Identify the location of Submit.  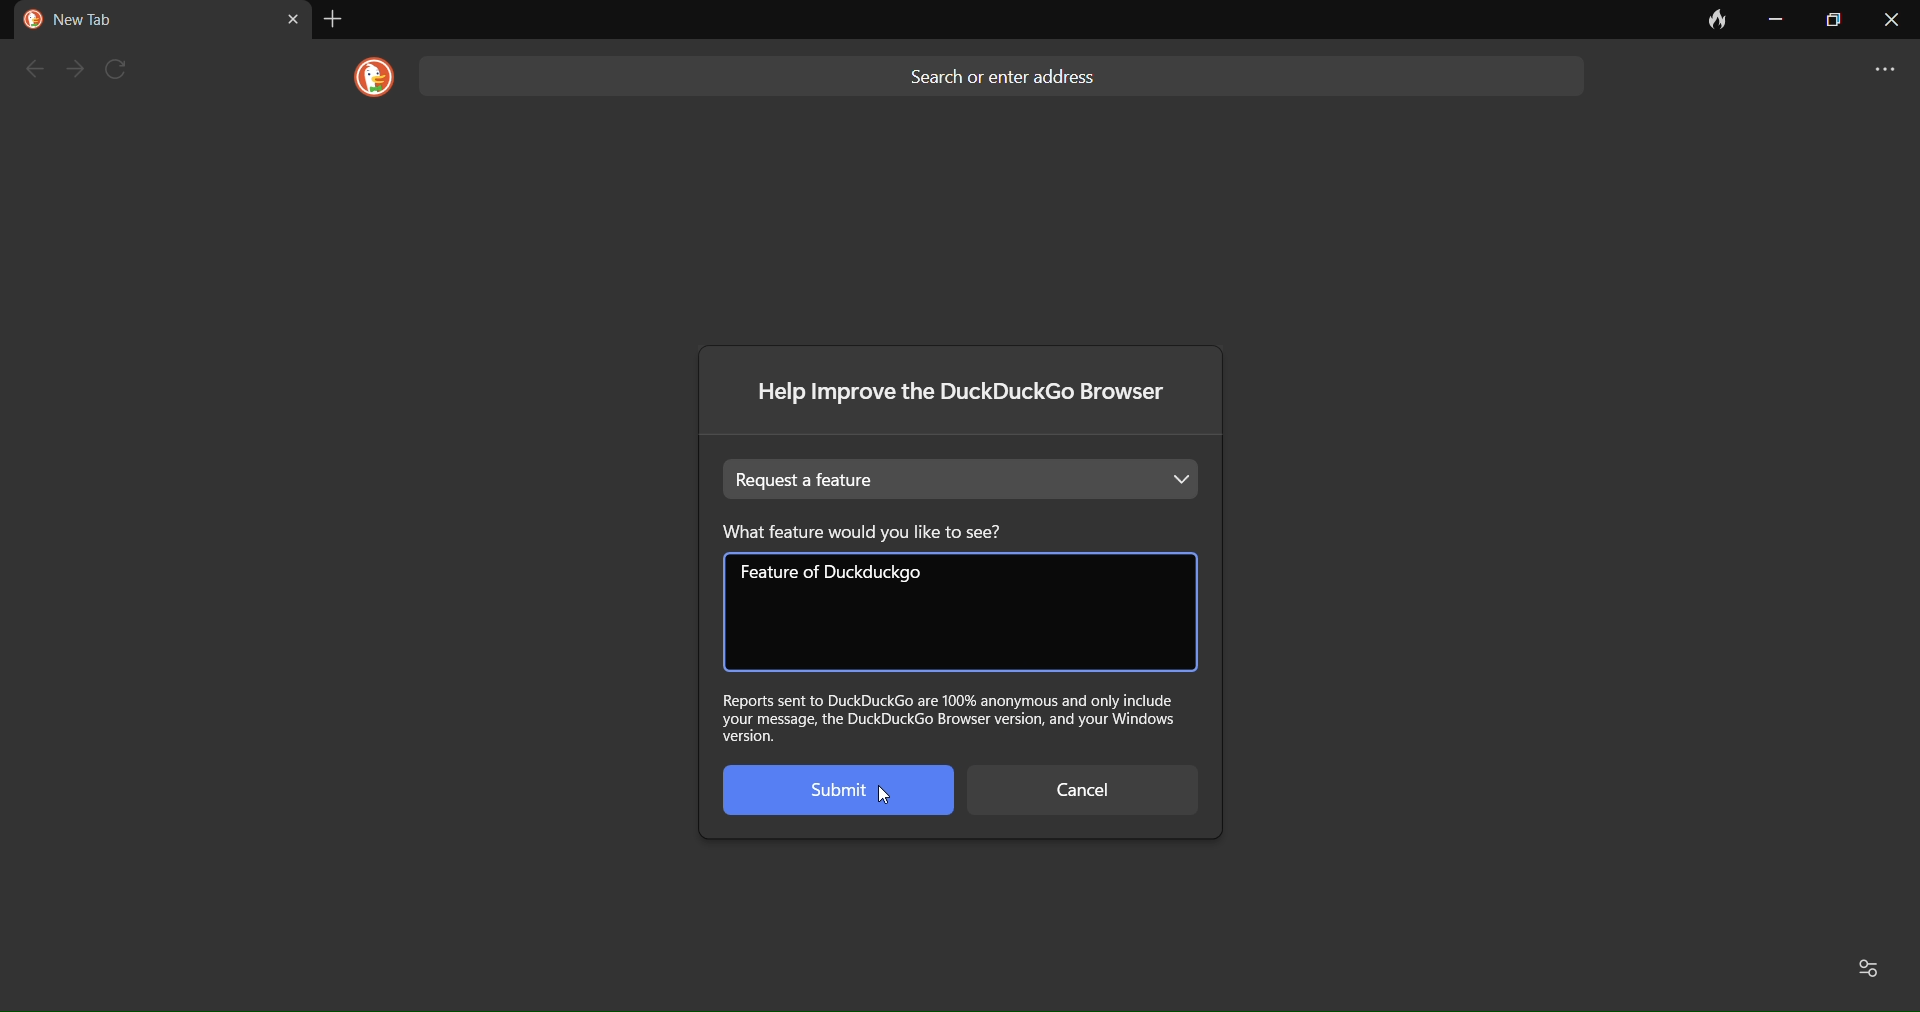
(840, 789).